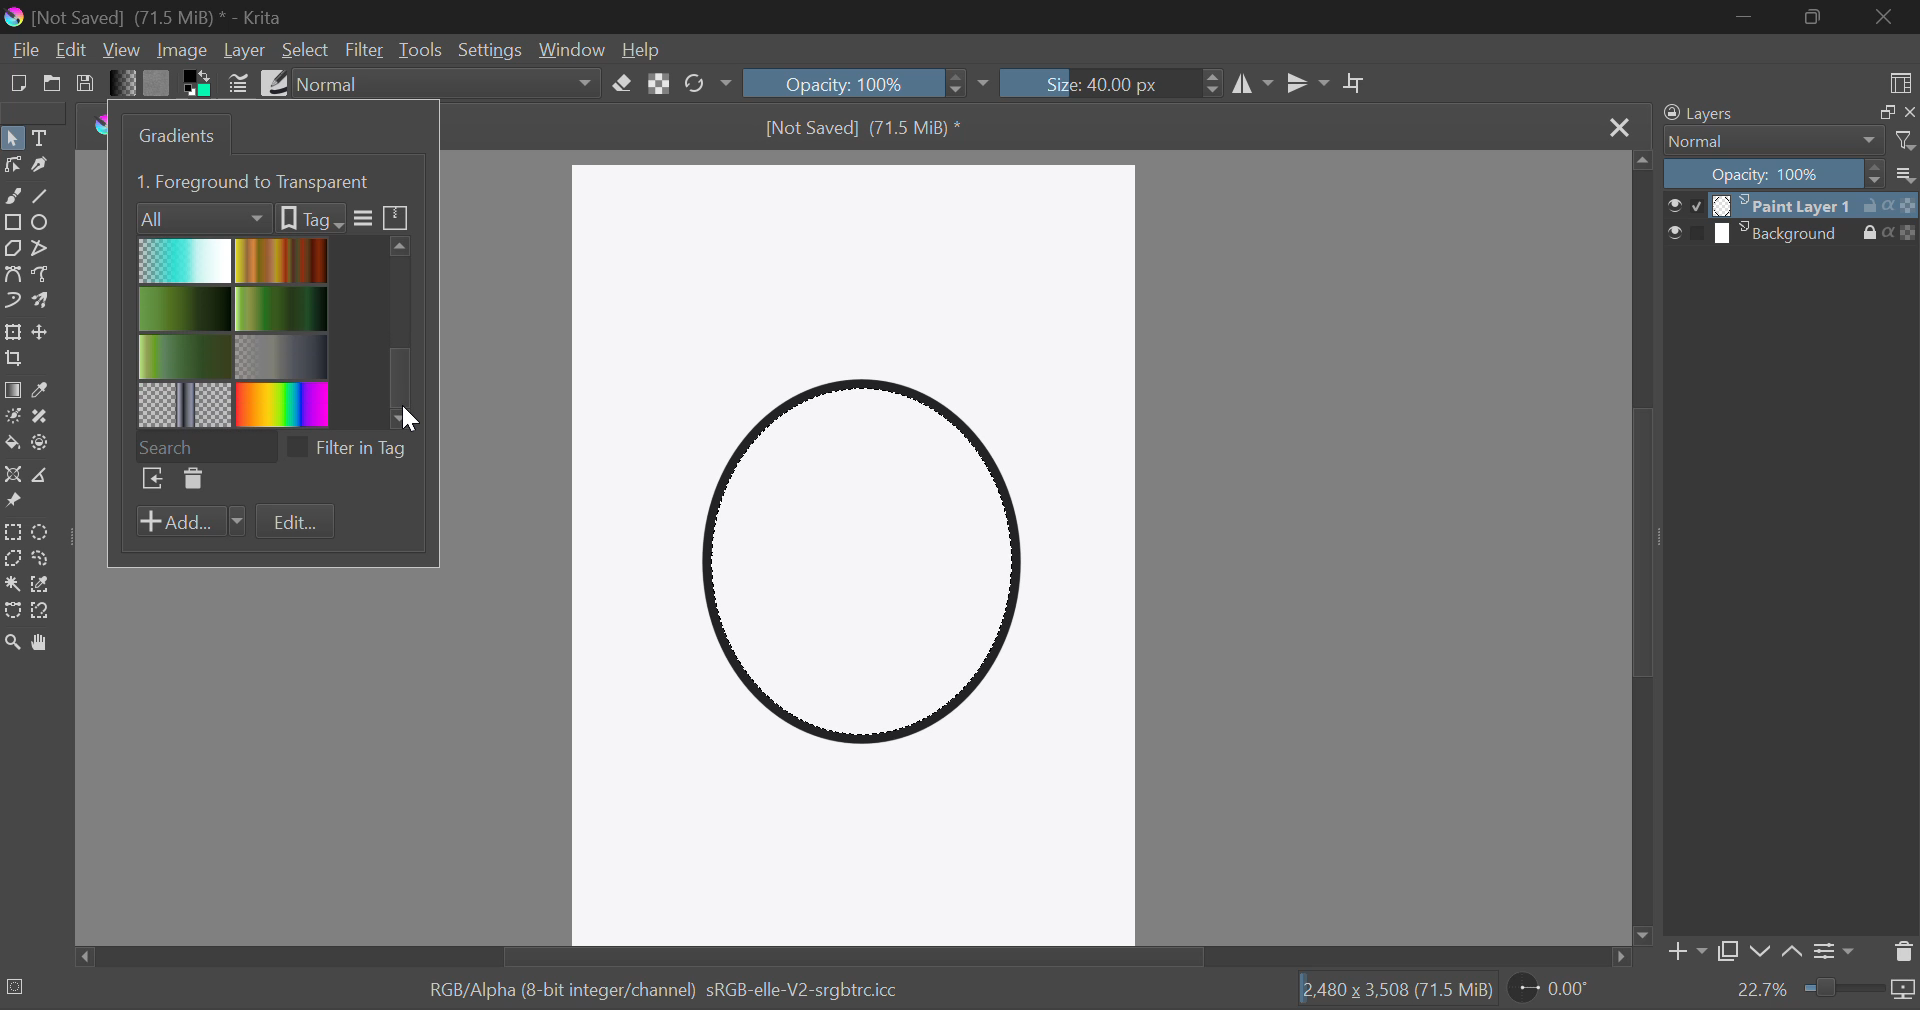 Image resolution: width=1920 pixels, height=1010 pixels. Describe the element at coordinates (47, 613) in the screenshot. I see `Magnetic Curve Selection` at that location.